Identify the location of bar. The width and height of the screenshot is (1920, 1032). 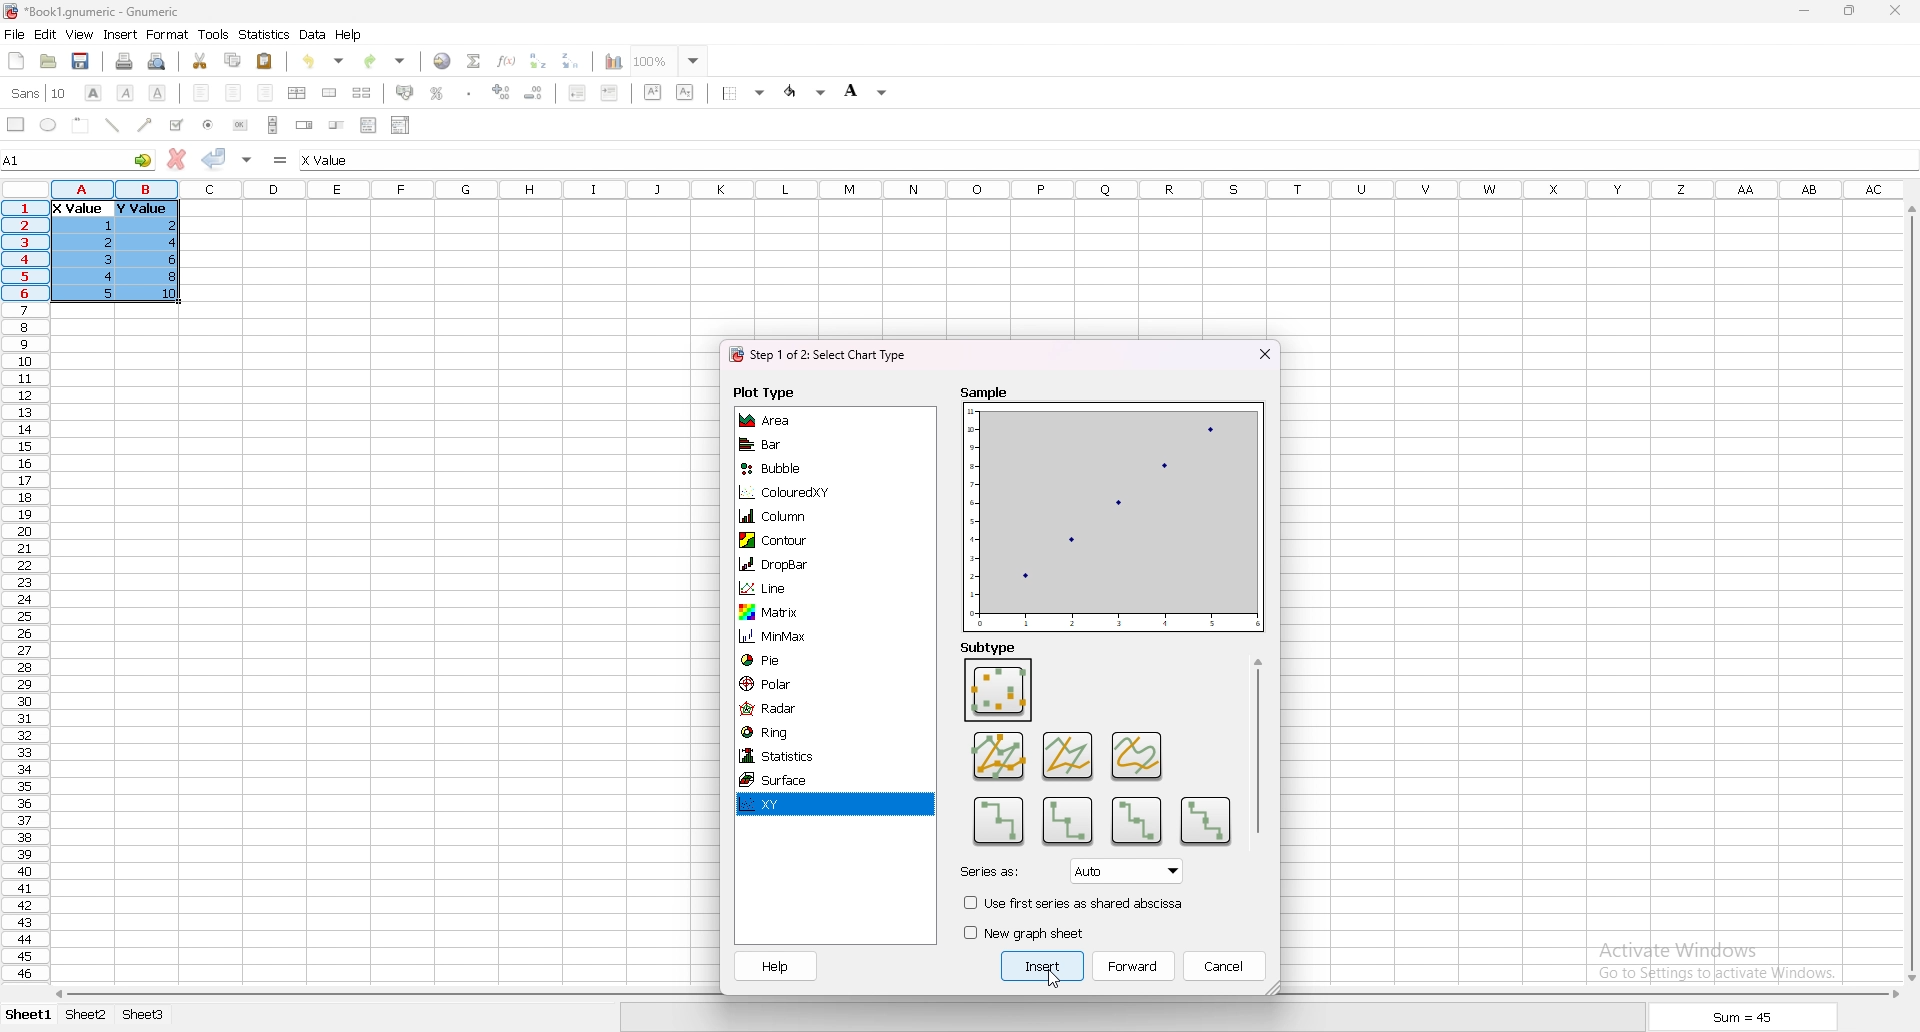
(794, 445).